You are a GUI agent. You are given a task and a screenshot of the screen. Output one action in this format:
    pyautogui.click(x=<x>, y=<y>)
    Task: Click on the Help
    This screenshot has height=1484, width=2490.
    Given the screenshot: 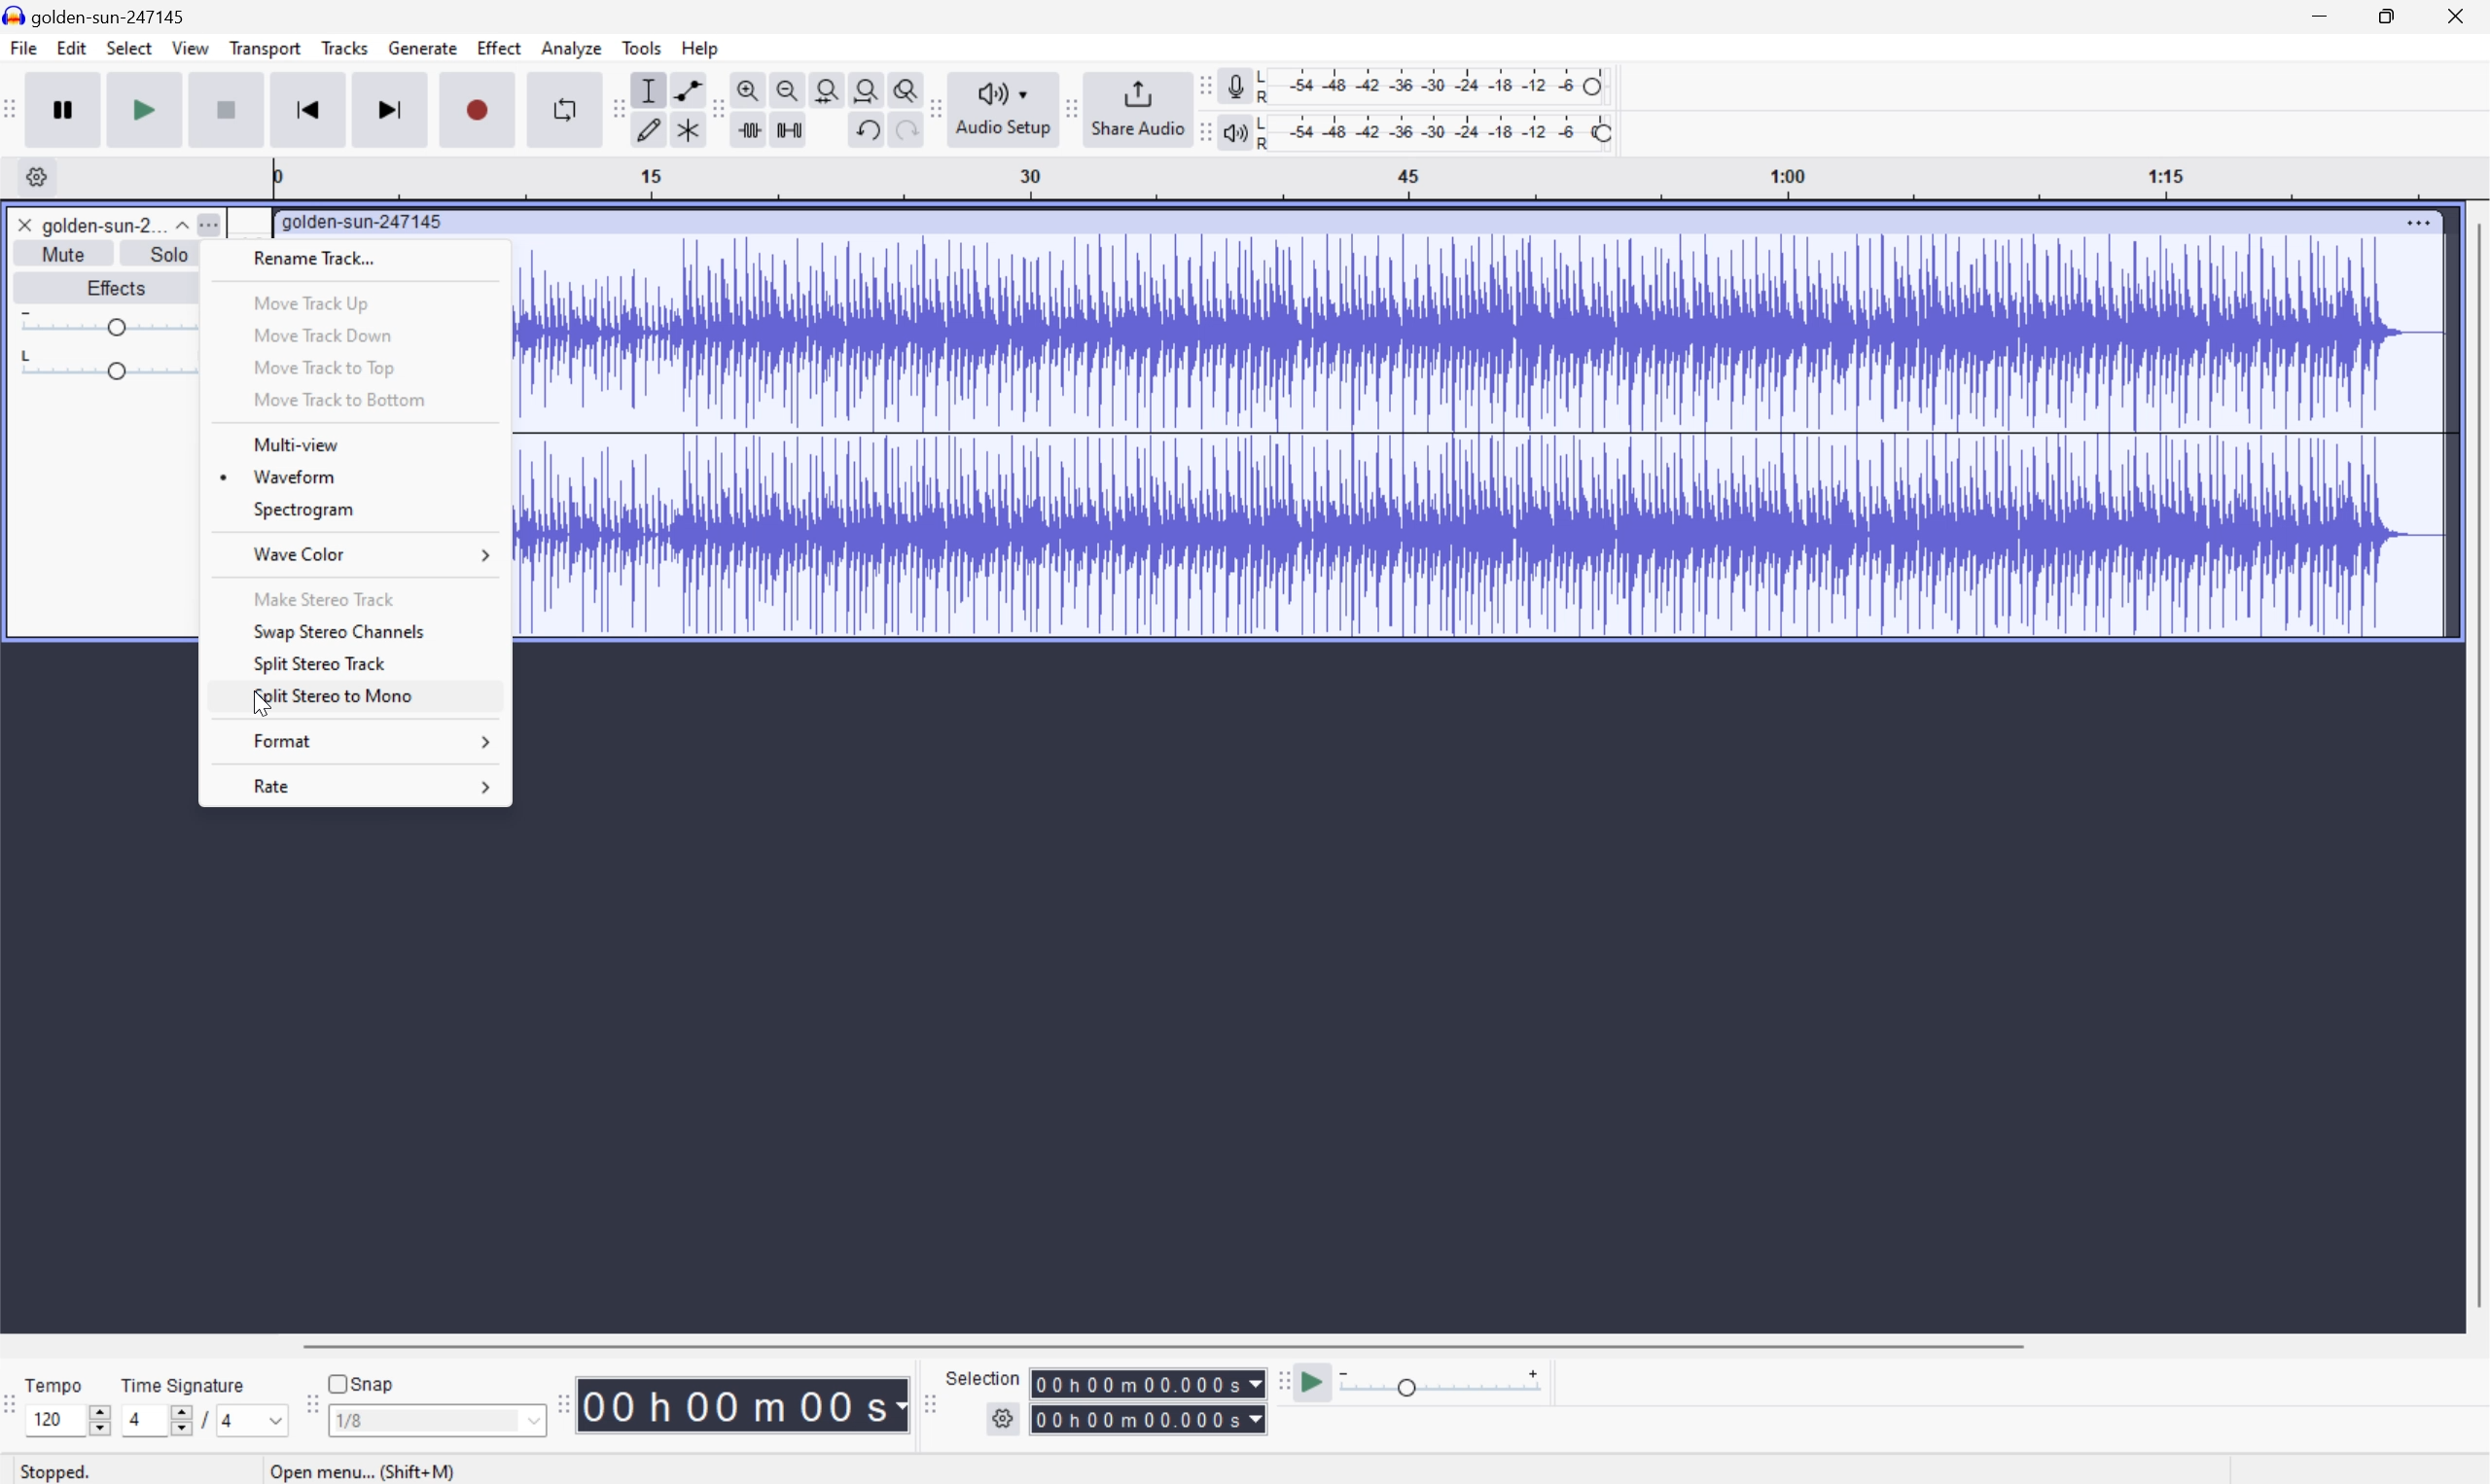 What is the action you would take?
    pyautogui.click(x=702, y=48)
    